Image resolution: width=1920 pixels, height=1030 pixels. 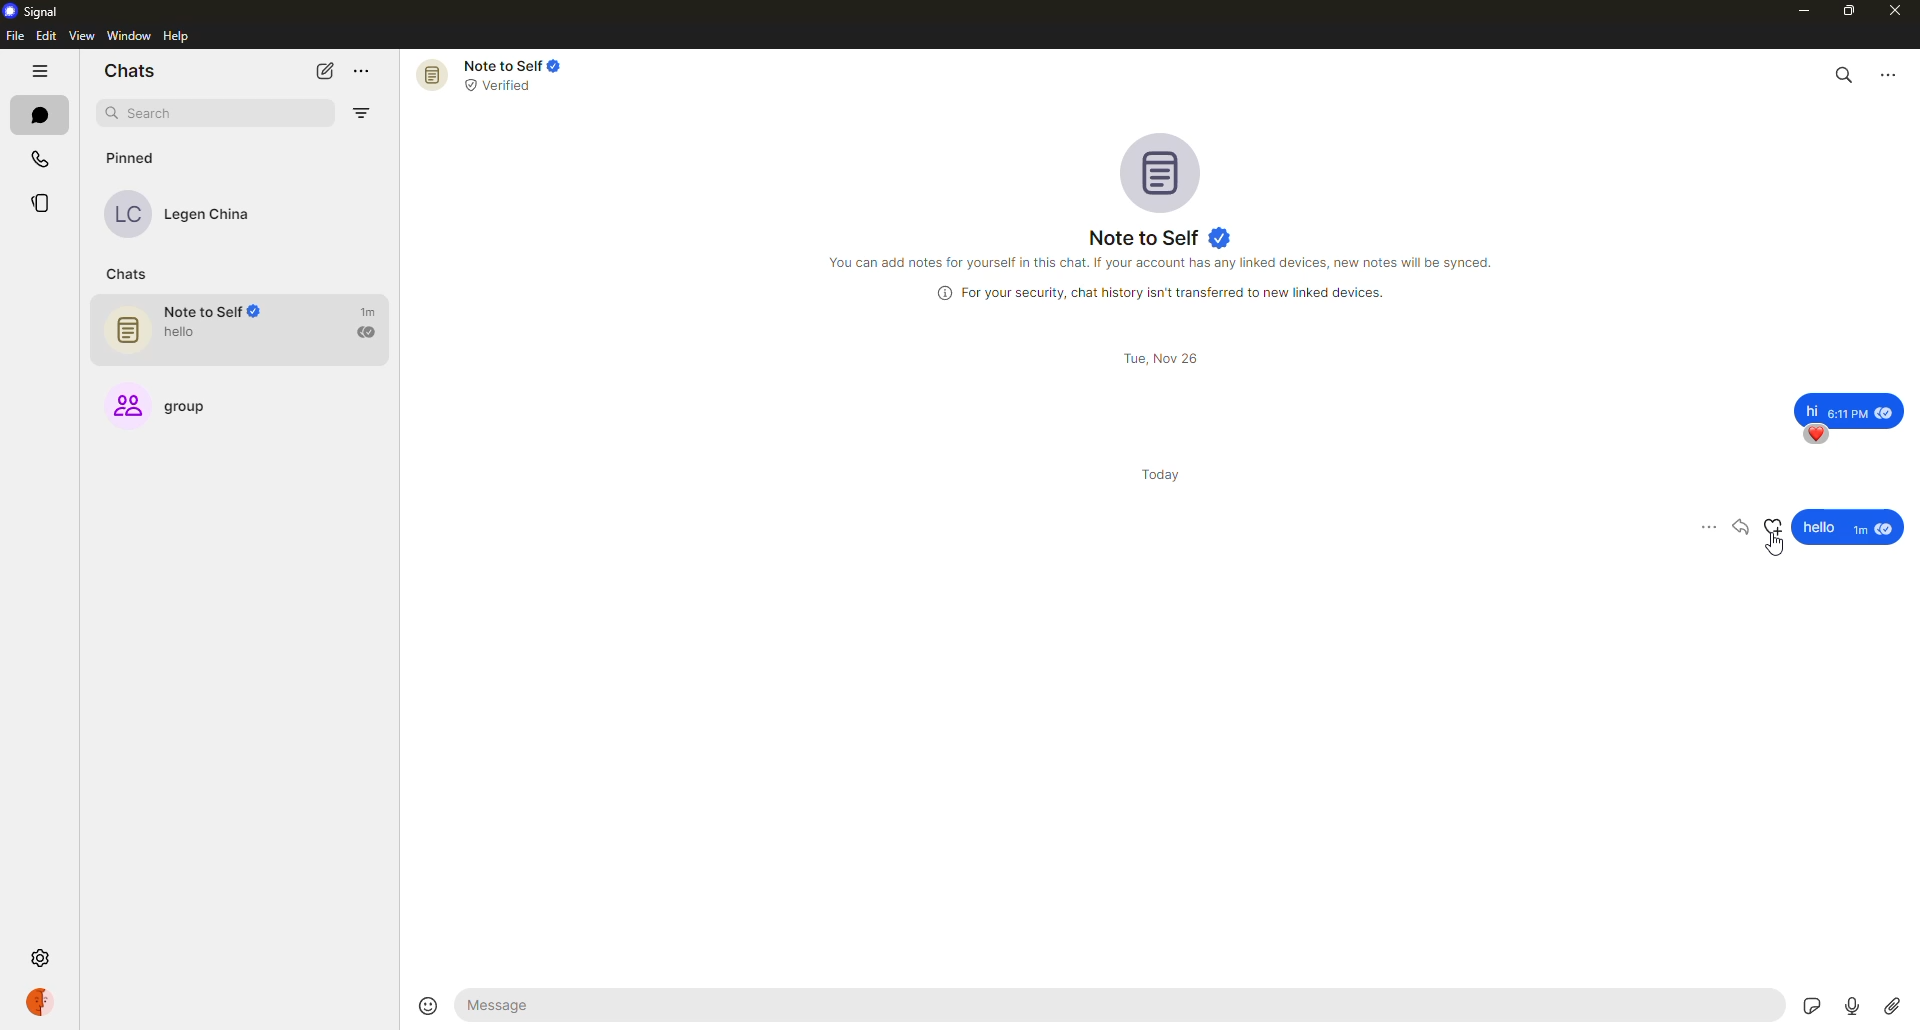 What do you see at coordinates (1846, 13) in the screenshot?
I see `maximize` at bounding box center [1846, 13].